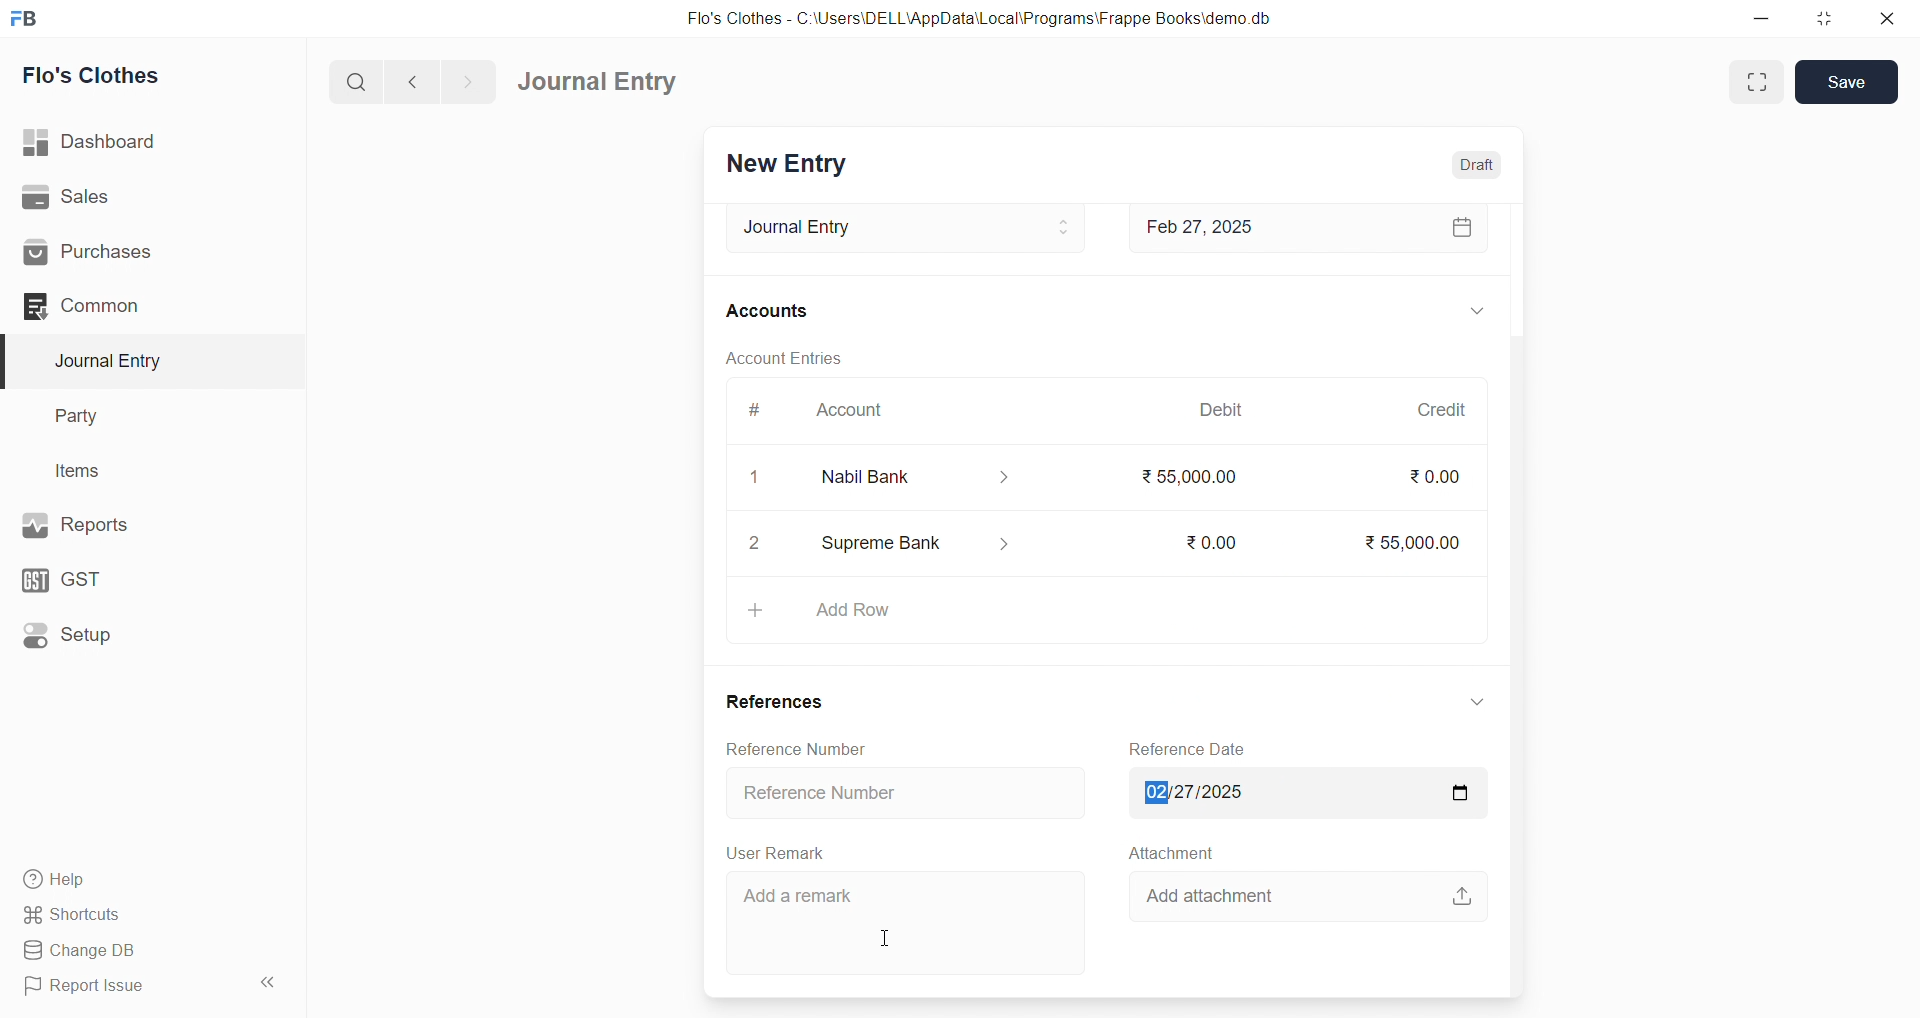 Image resolution: width=1920 pixels, height=1018 pixels. I want to click on Journal Entry, so click(598, 81).